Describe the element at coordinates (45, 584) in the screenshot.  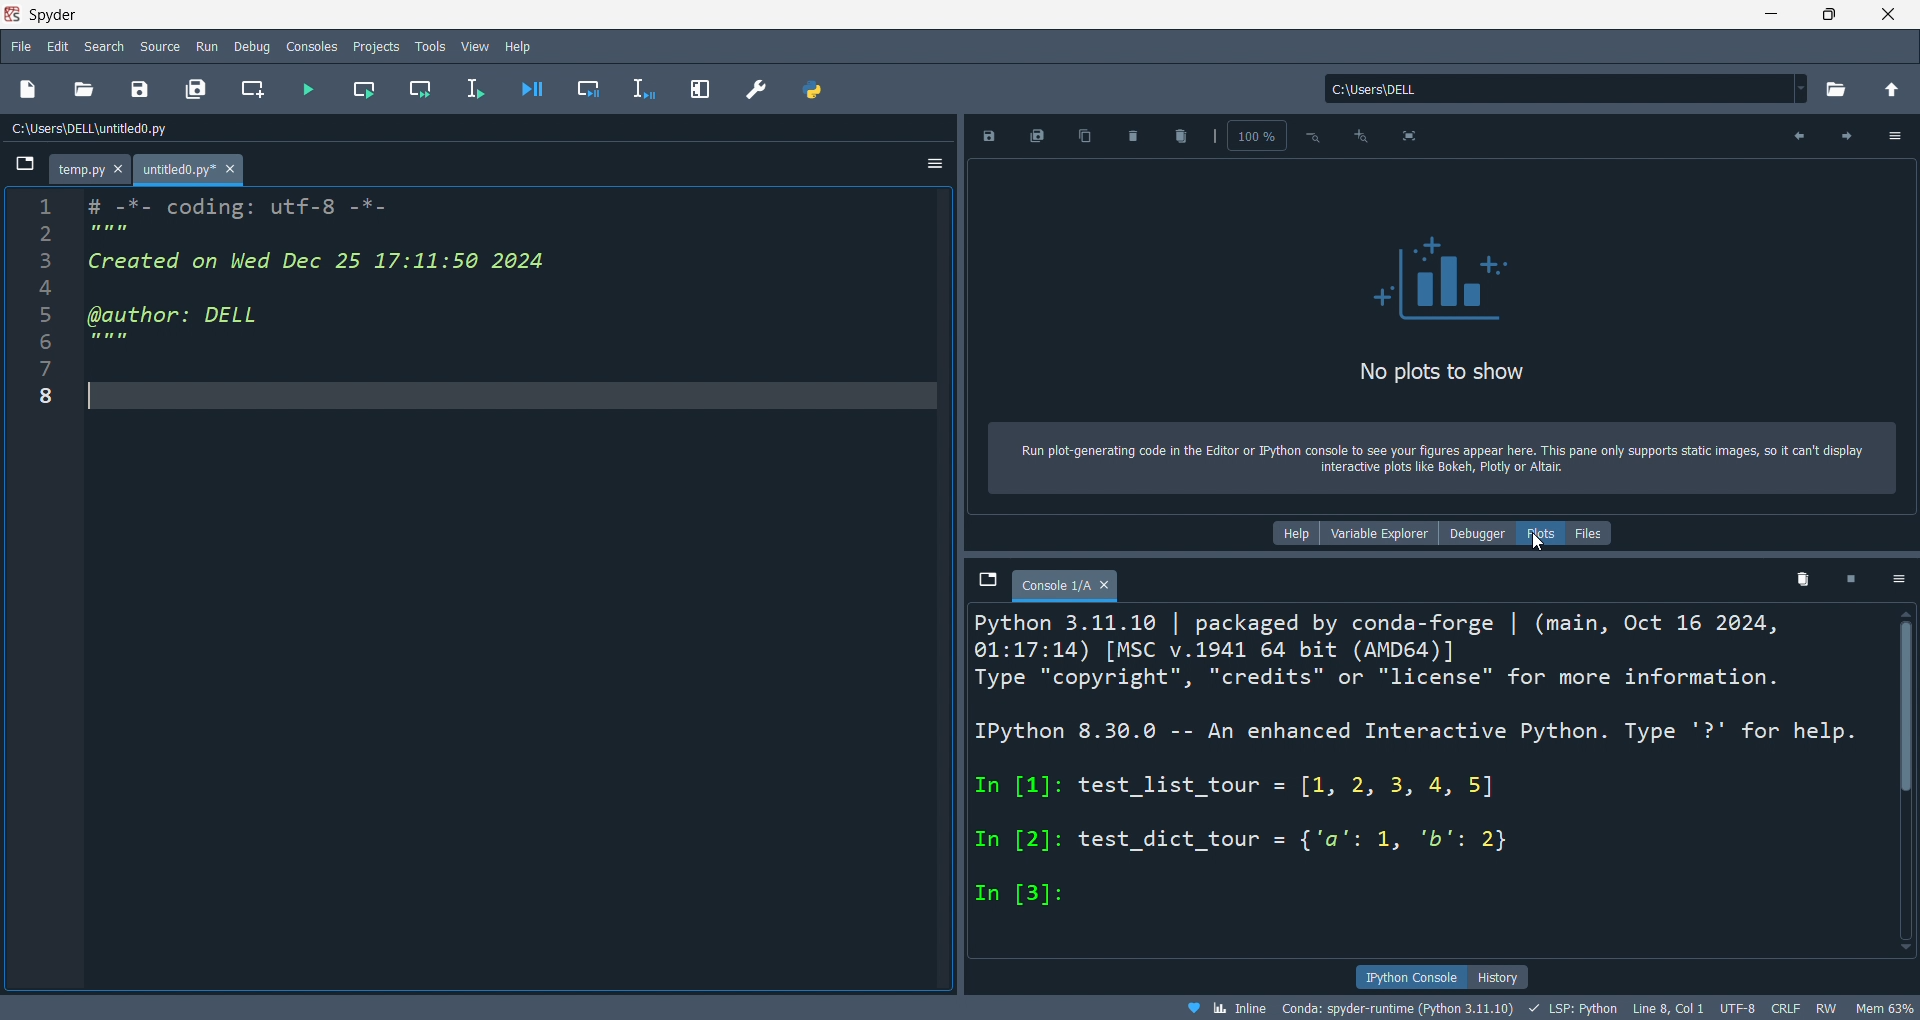
I see `line number` at that location.